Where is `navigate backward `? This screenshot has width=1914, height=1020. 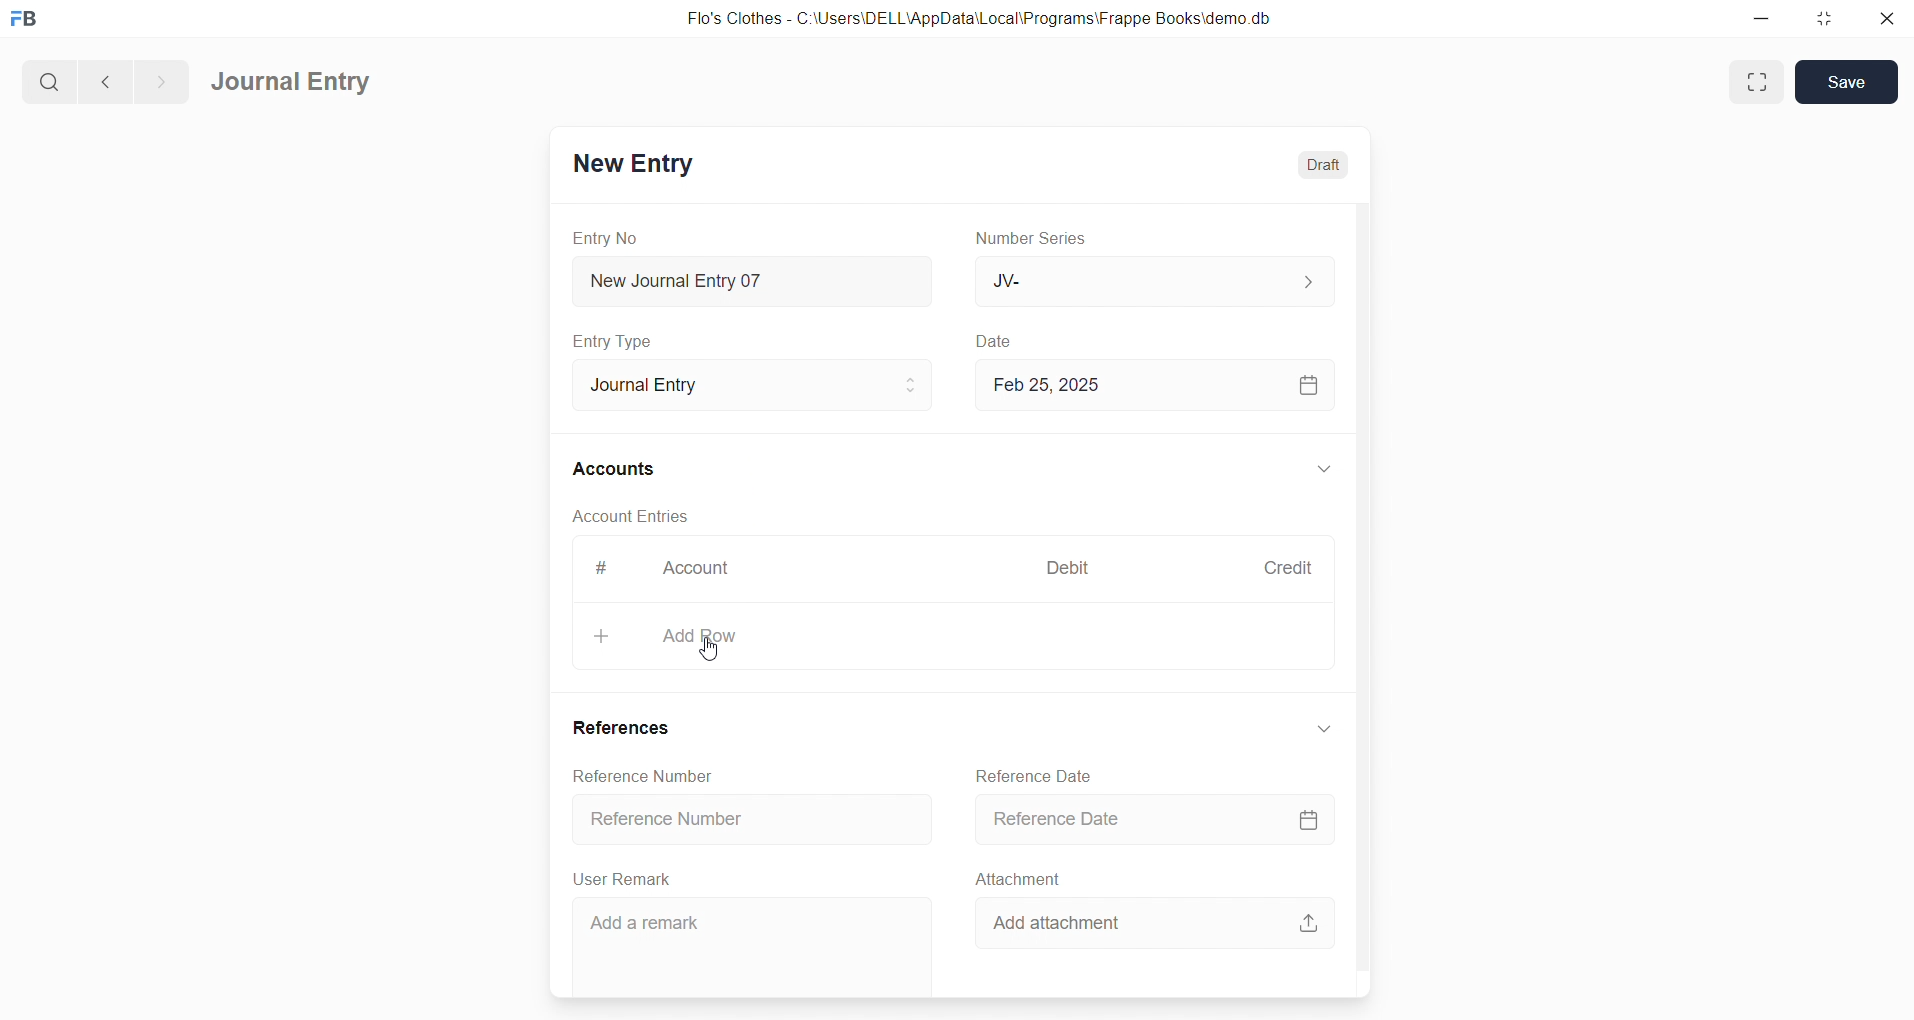
navigate backward  is located at coordinates (103, 79).